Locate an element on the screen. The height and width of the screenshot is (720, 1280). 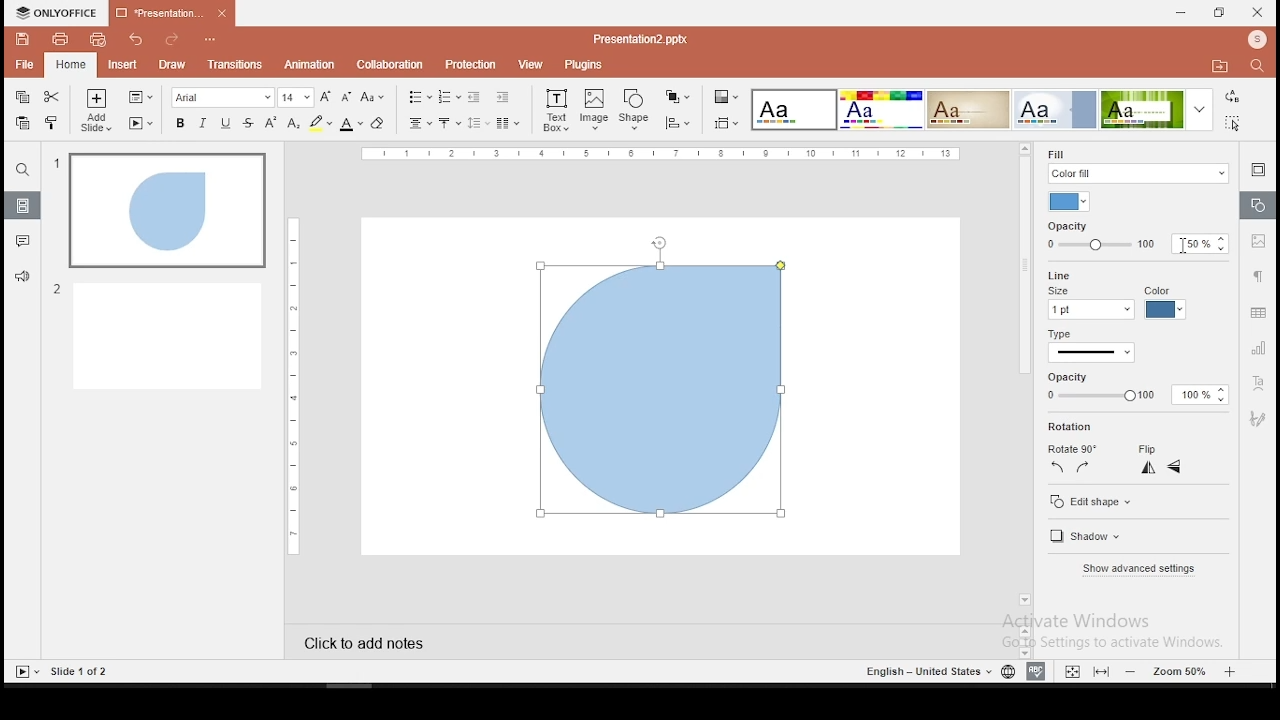
type is located at coordinates (1060, 336).